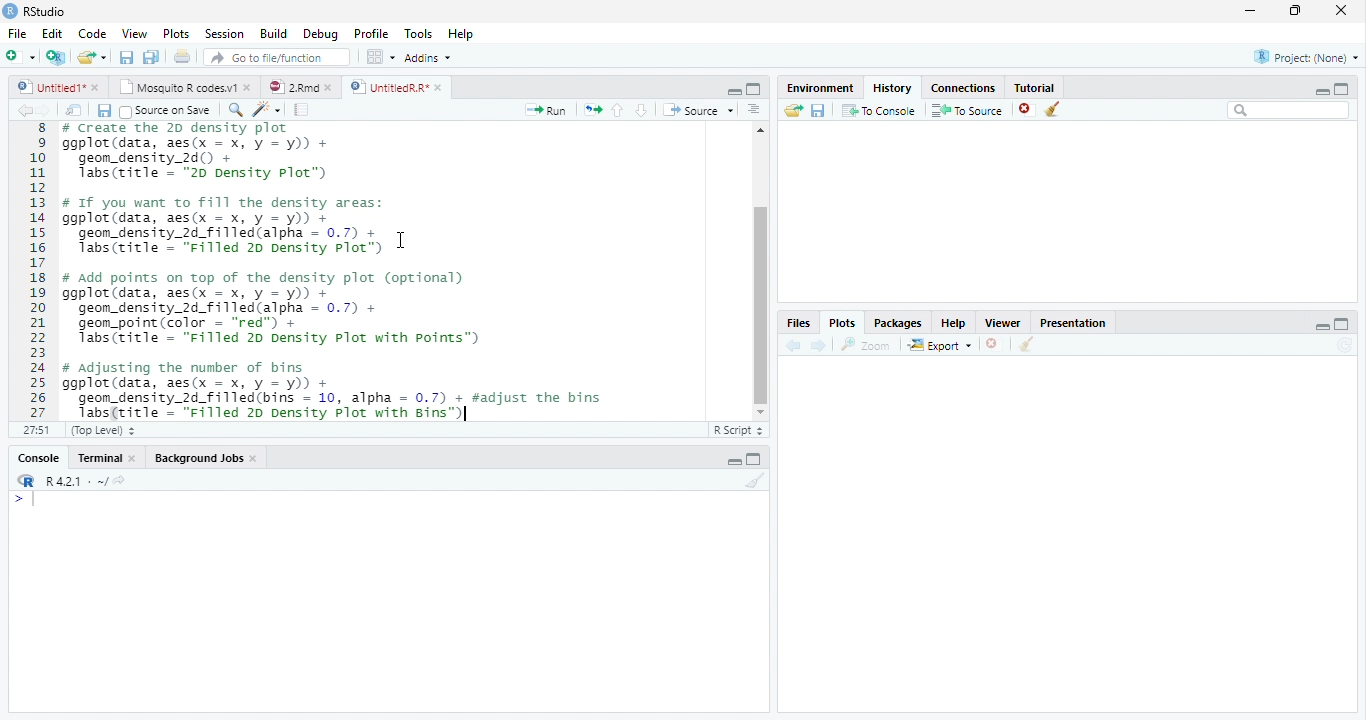 The height and width of the screenshot is (720, 1366). What do you see at coordinates (1036, 87) in the screenshot?
I see `Tutorial` at bounding box center [1036, 87].